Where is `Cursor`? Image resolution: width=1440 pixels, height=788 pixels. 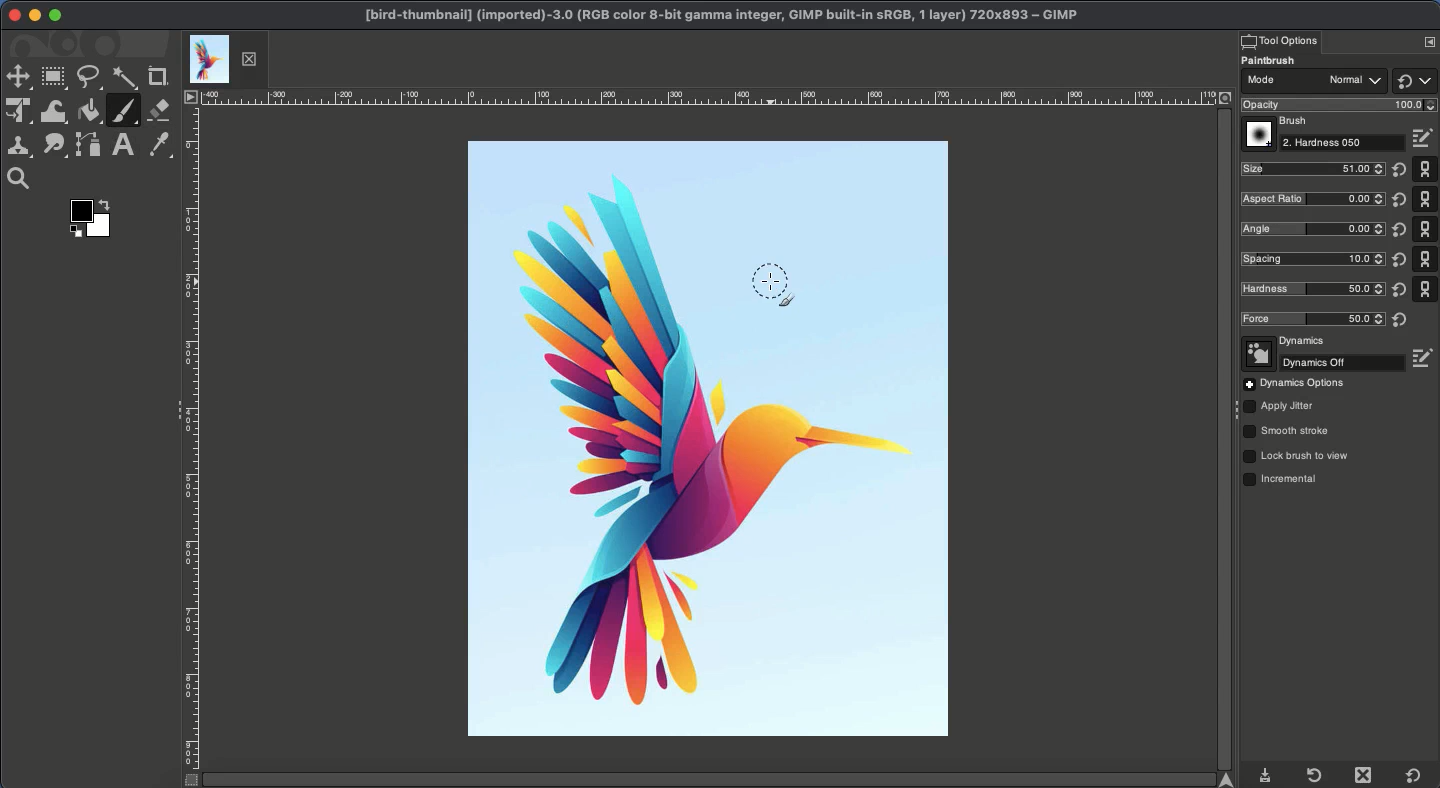
Cursor is located at coordinates (780, 287).